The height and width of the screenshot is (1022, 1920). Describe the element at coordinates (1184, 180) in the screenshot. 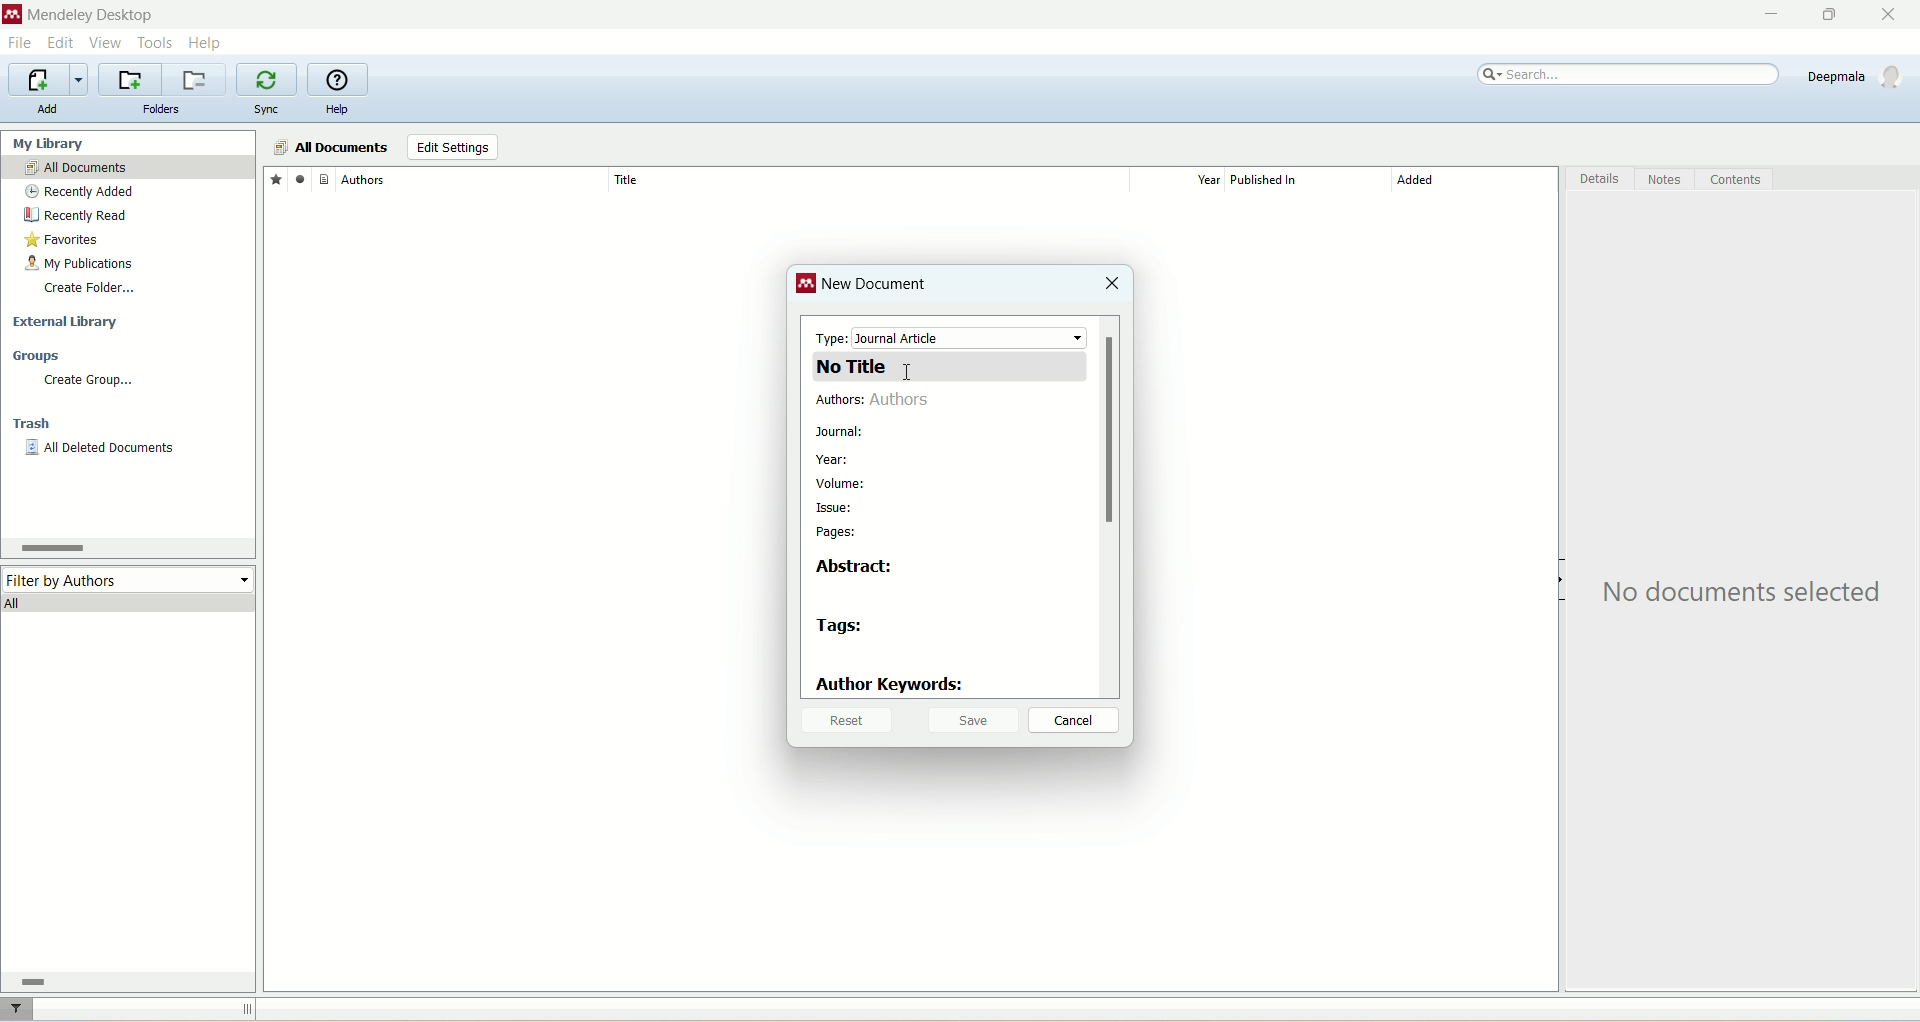

I see `year` at that location.